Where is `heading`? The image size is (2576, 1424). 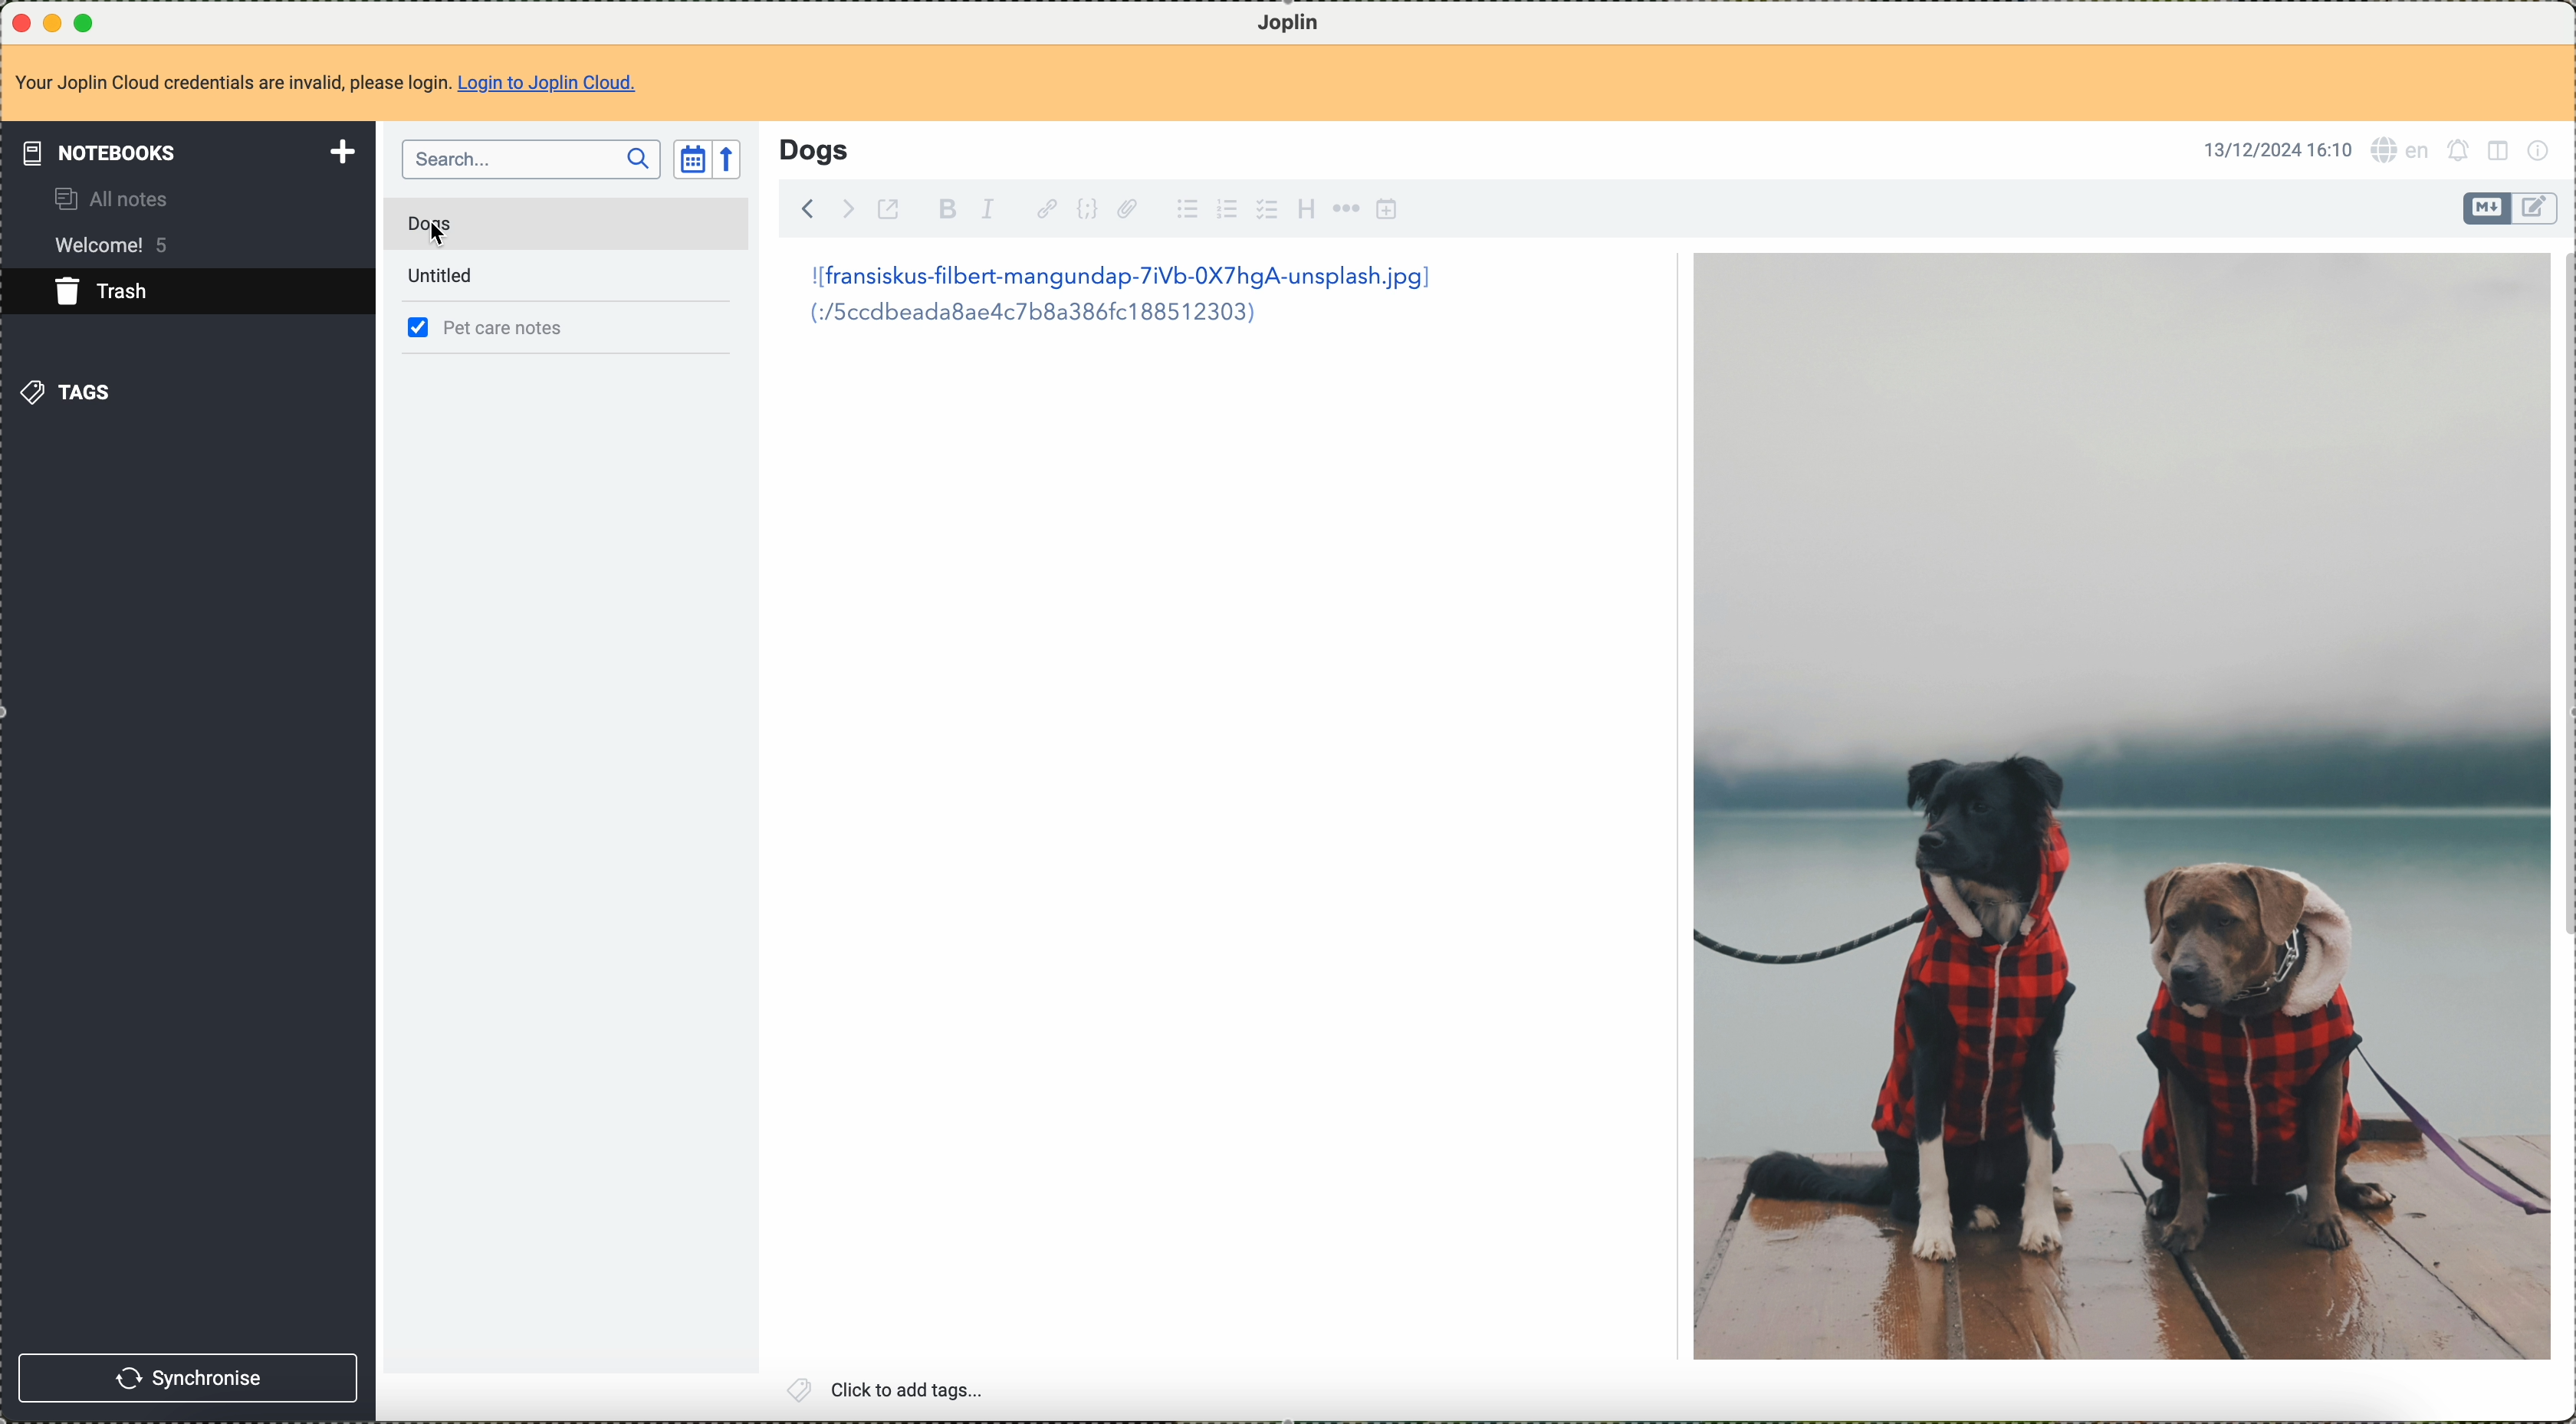 heading is located at coordinates (1306, 210).